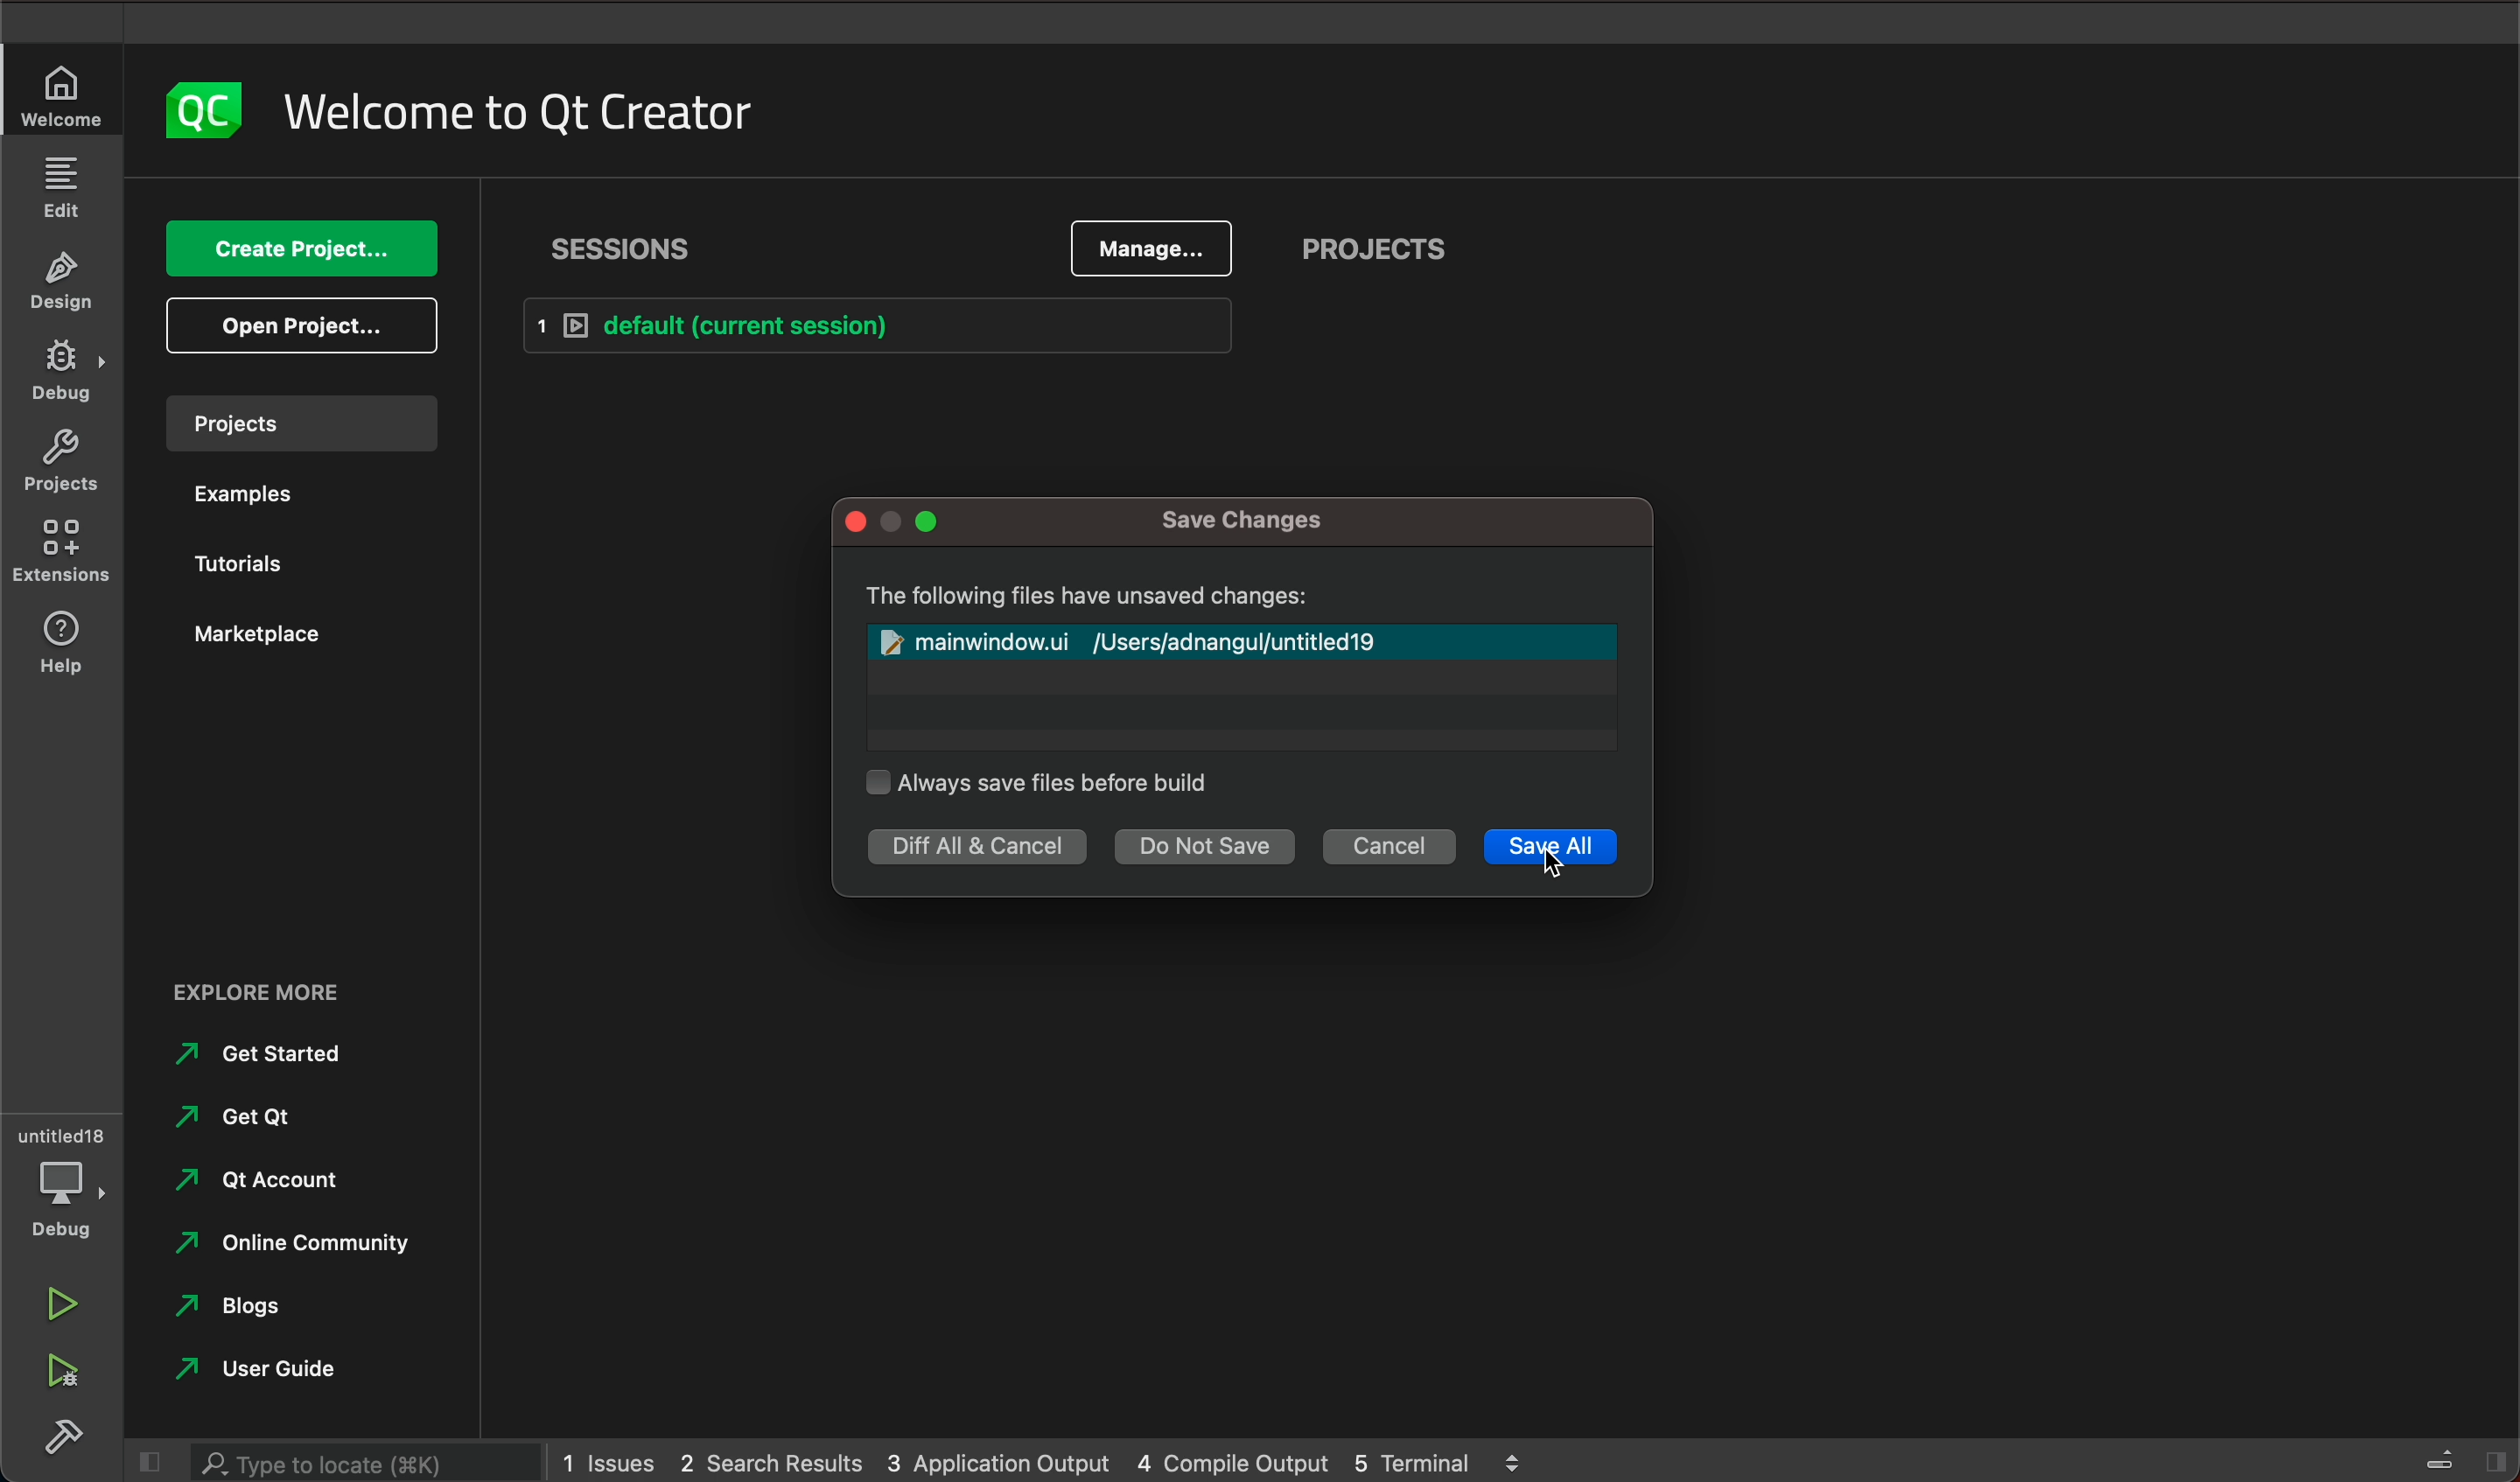 This screenshot has width=2520, height=1482. What do you see at coordinates (1519, 1462) in the screenshot?
I see `scroll up and down` at bounding box center [1519, 1462].